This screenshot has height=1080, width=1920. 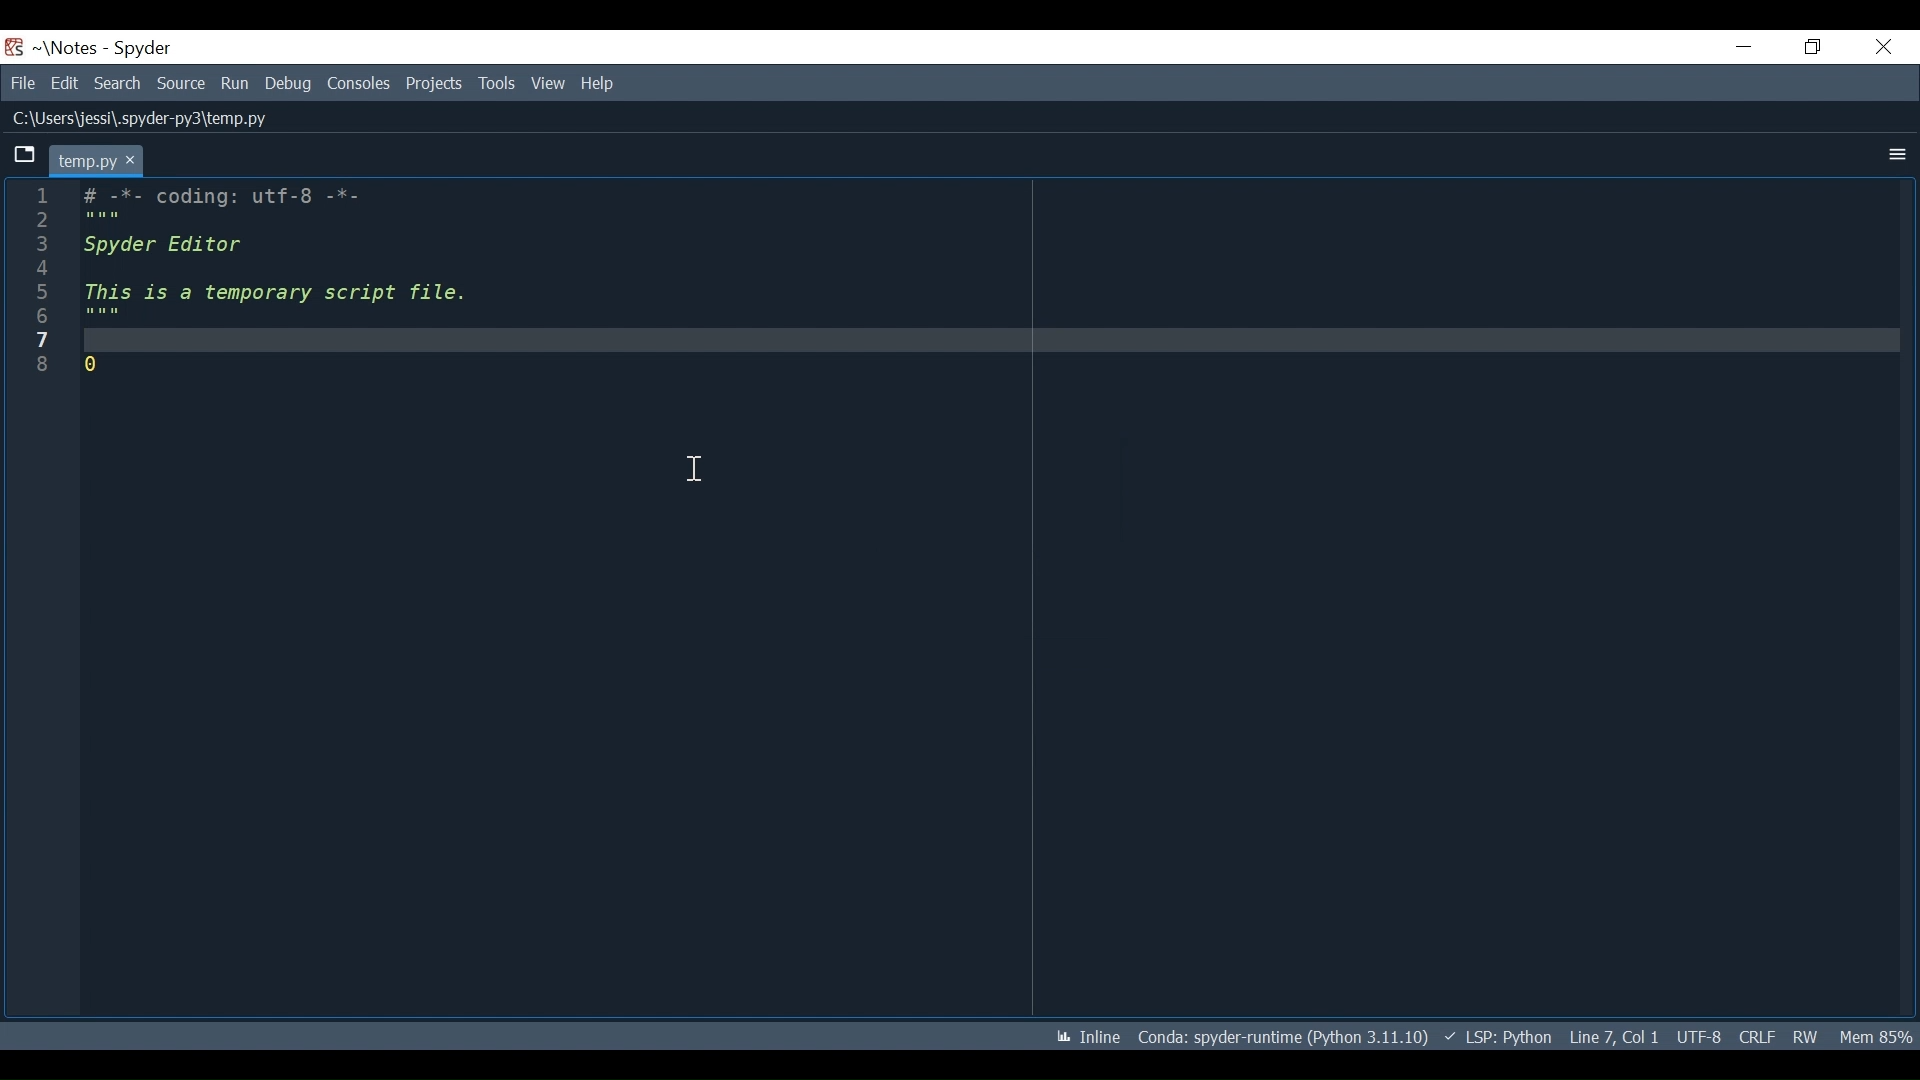 What do you see at coordinates (142, 49) in the screenshot?
I see `Spyder ` at bounding box center [142, 49].